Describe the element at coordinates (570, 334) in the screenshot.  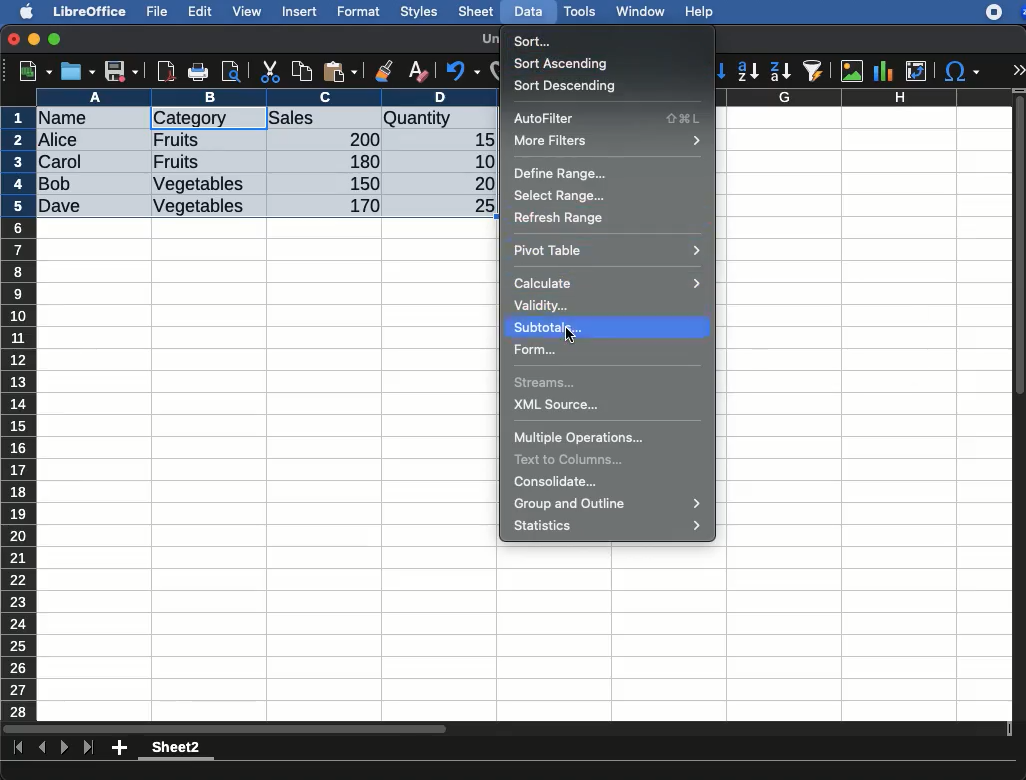
I see `cursor` at that location.